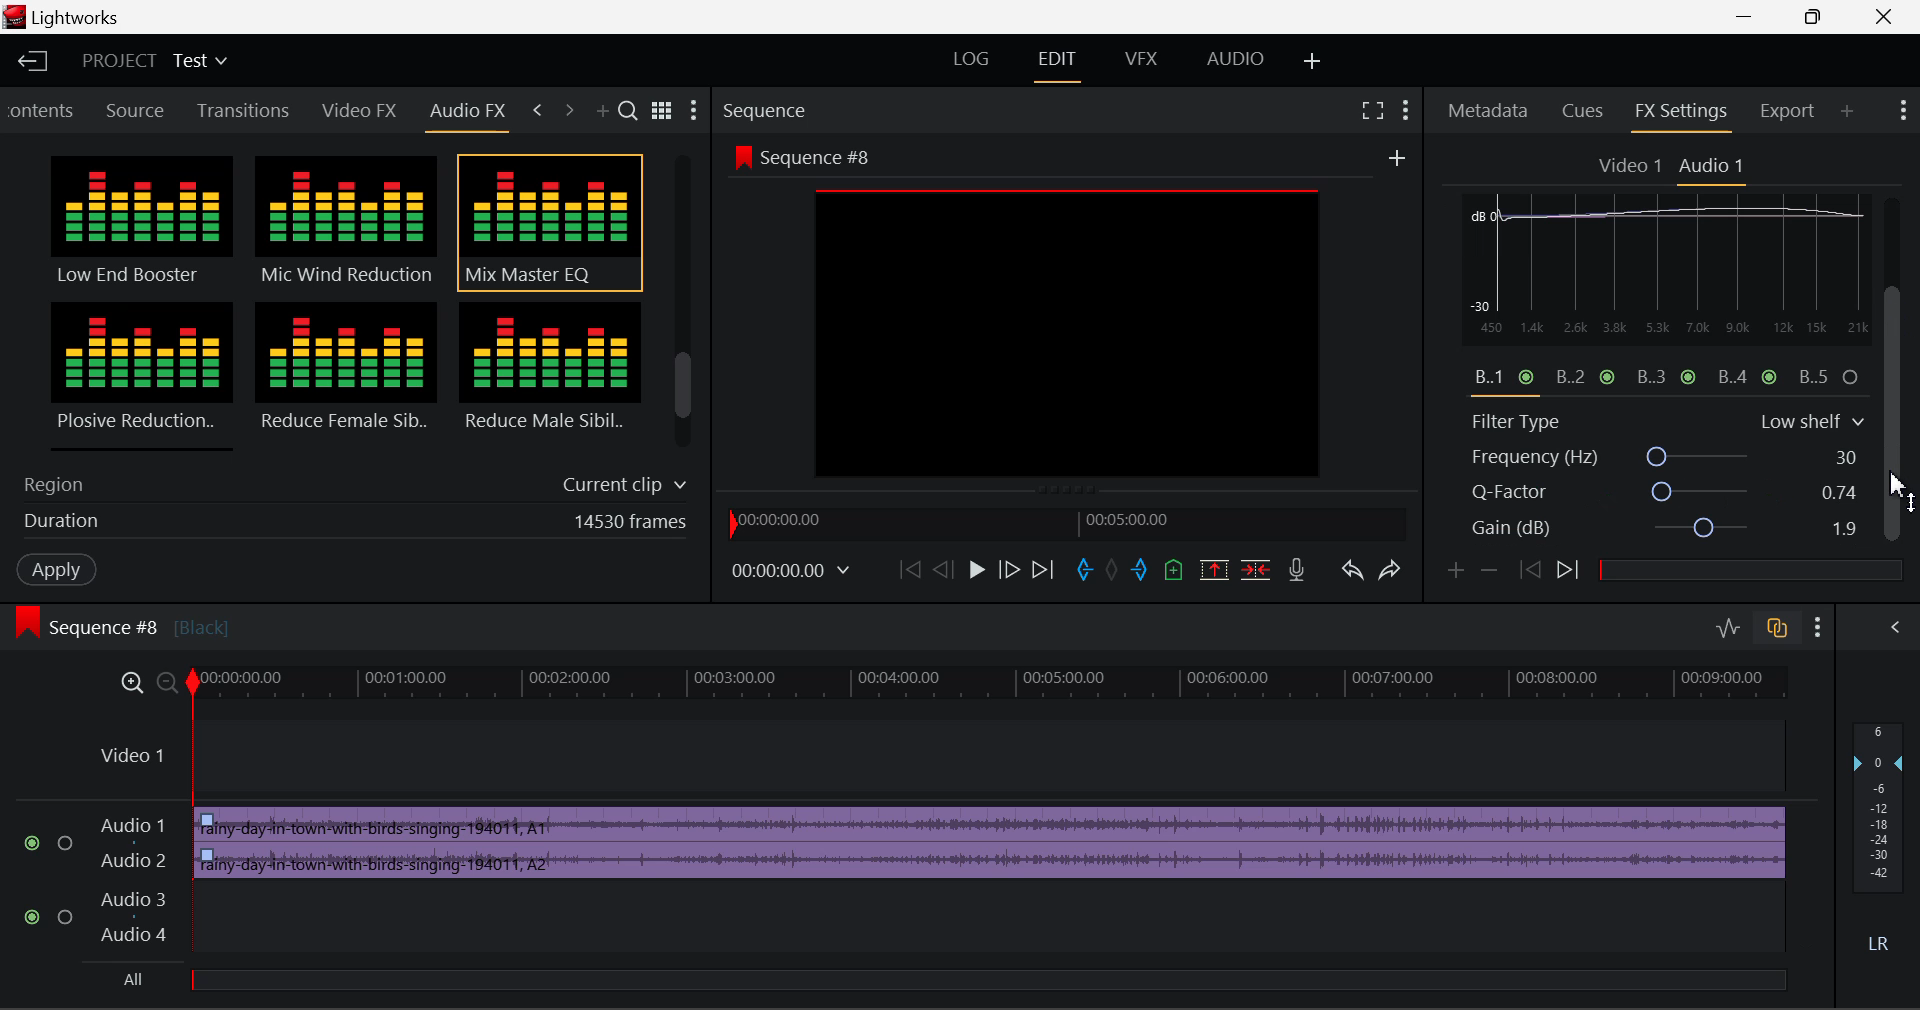 This screenshot has height=1010, width=1920. Describe the element at coordinates (43, 108) in the screenshot. I see `Contents` at that location.